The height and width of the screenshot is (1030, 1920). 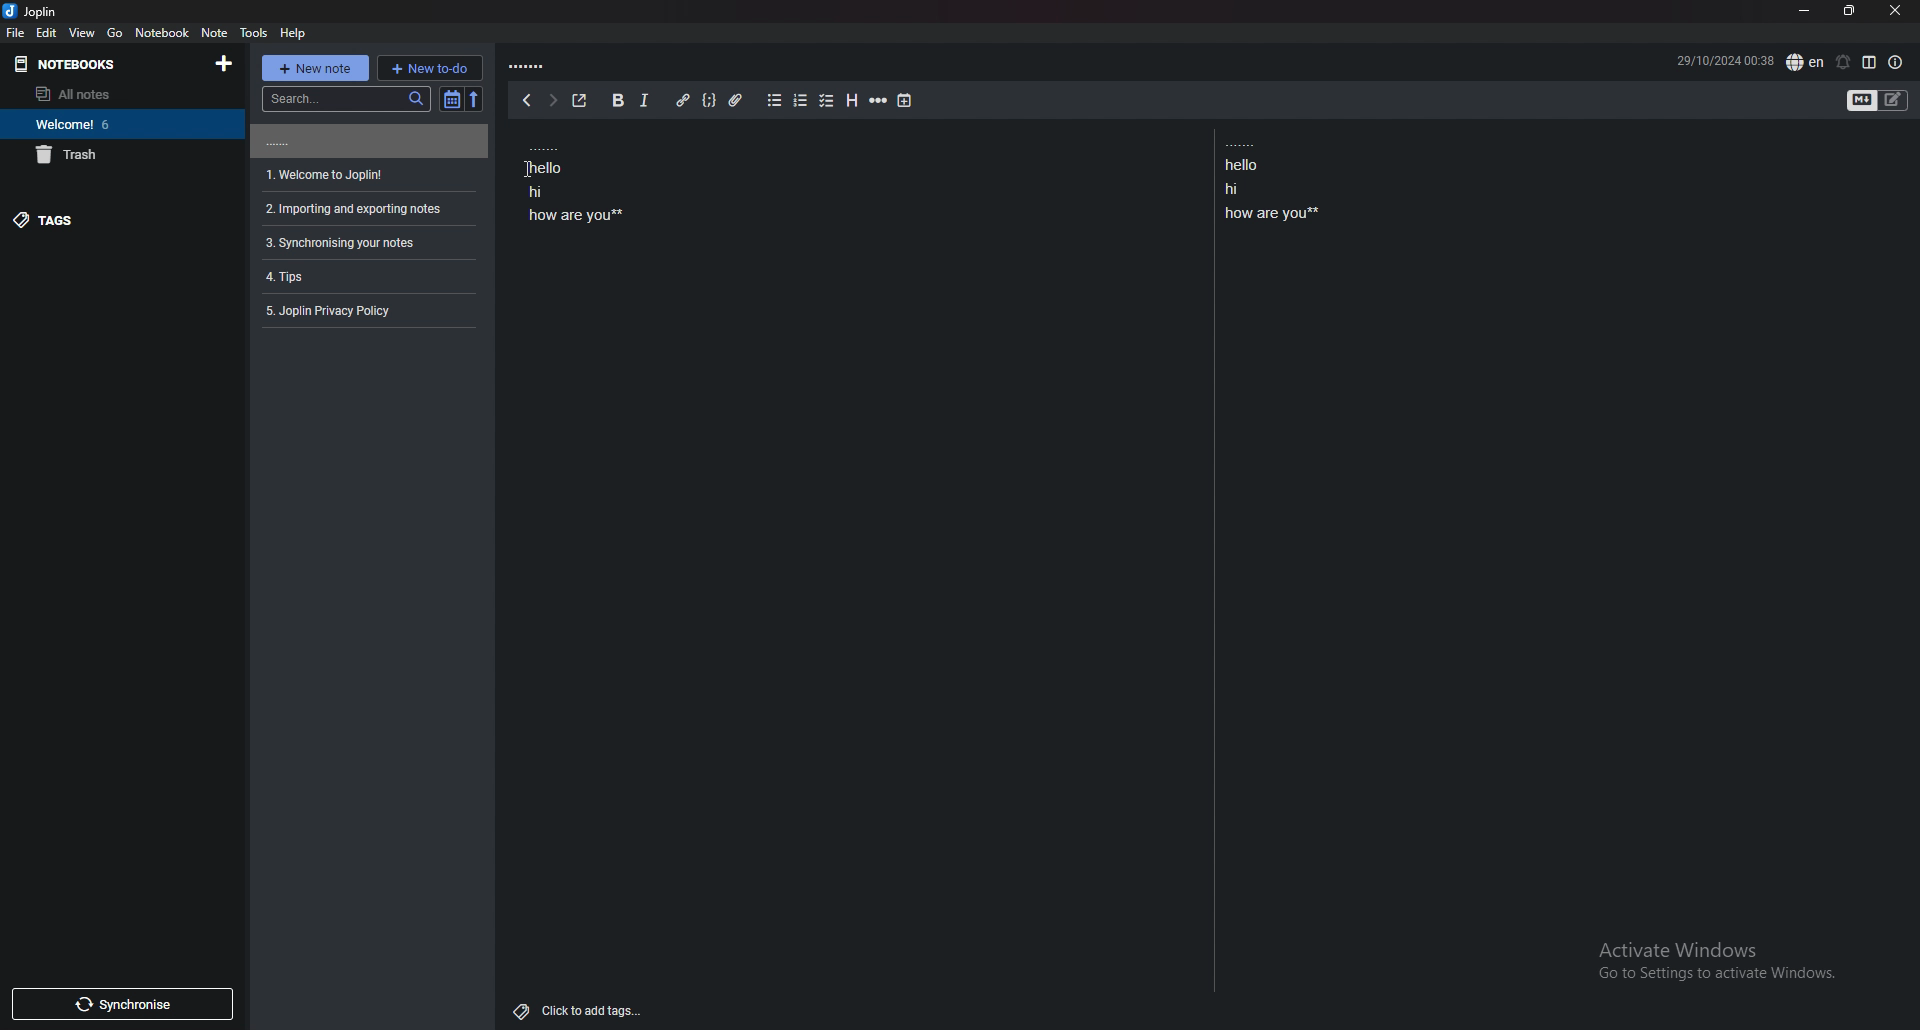 What do you see at coordinates (1895, 63) in the screenshot?
I see `note properties` at bounding box center [1895, 63].